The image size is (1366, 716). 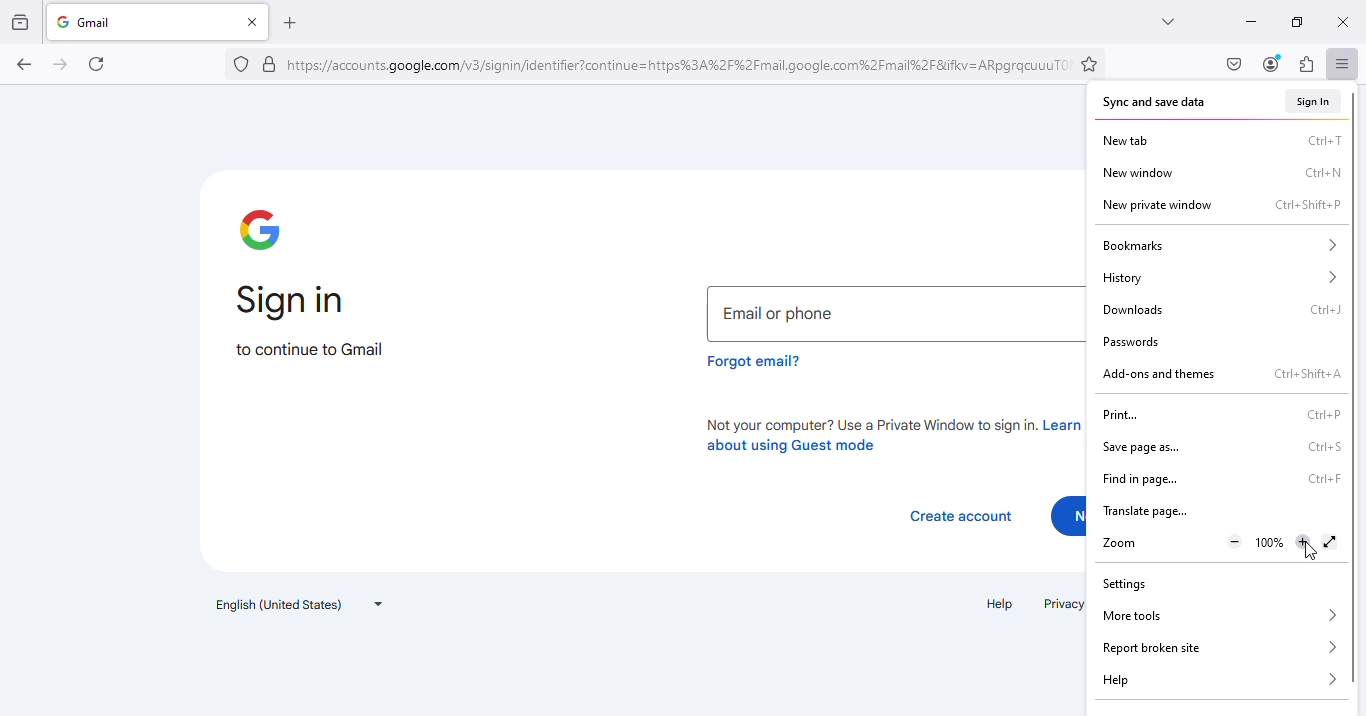 I want to click on link, so click(x=680, y=65).